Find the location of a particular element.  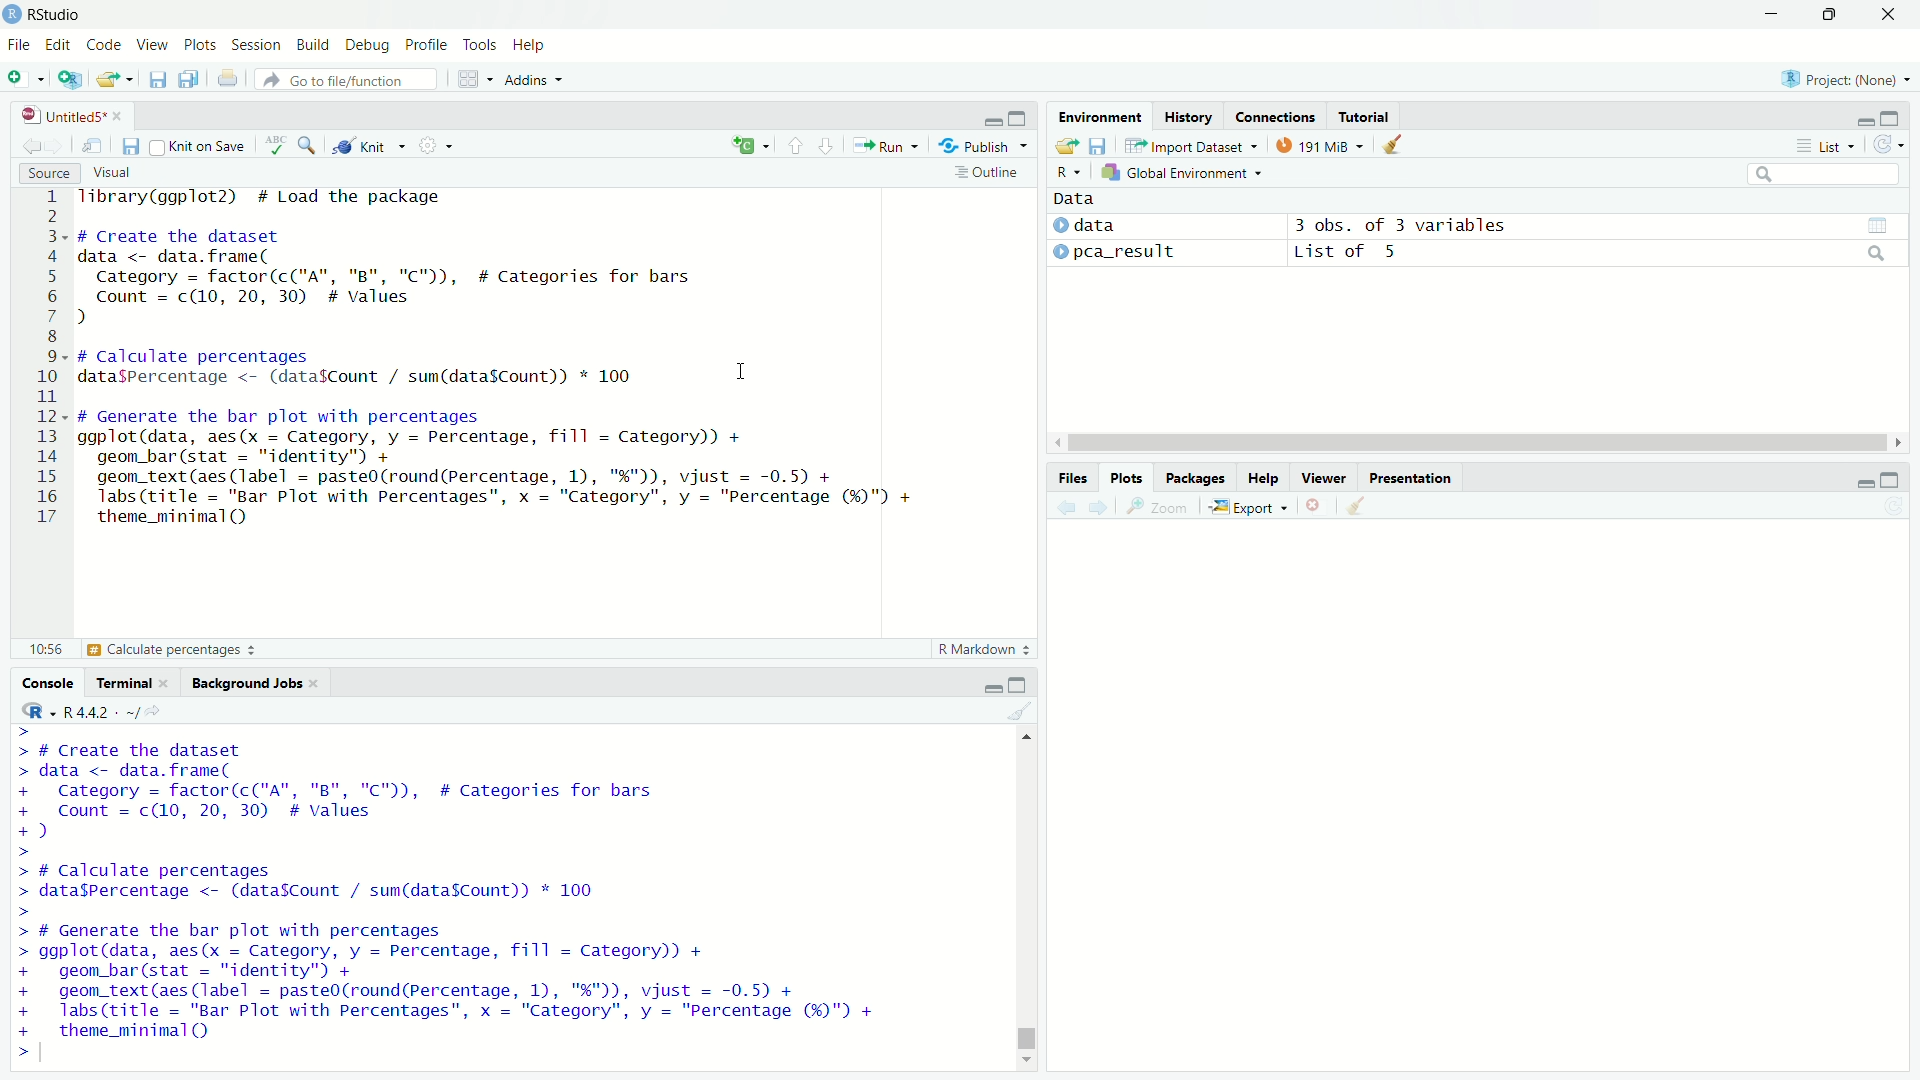

viewer is located at coordinates (1322, 478).